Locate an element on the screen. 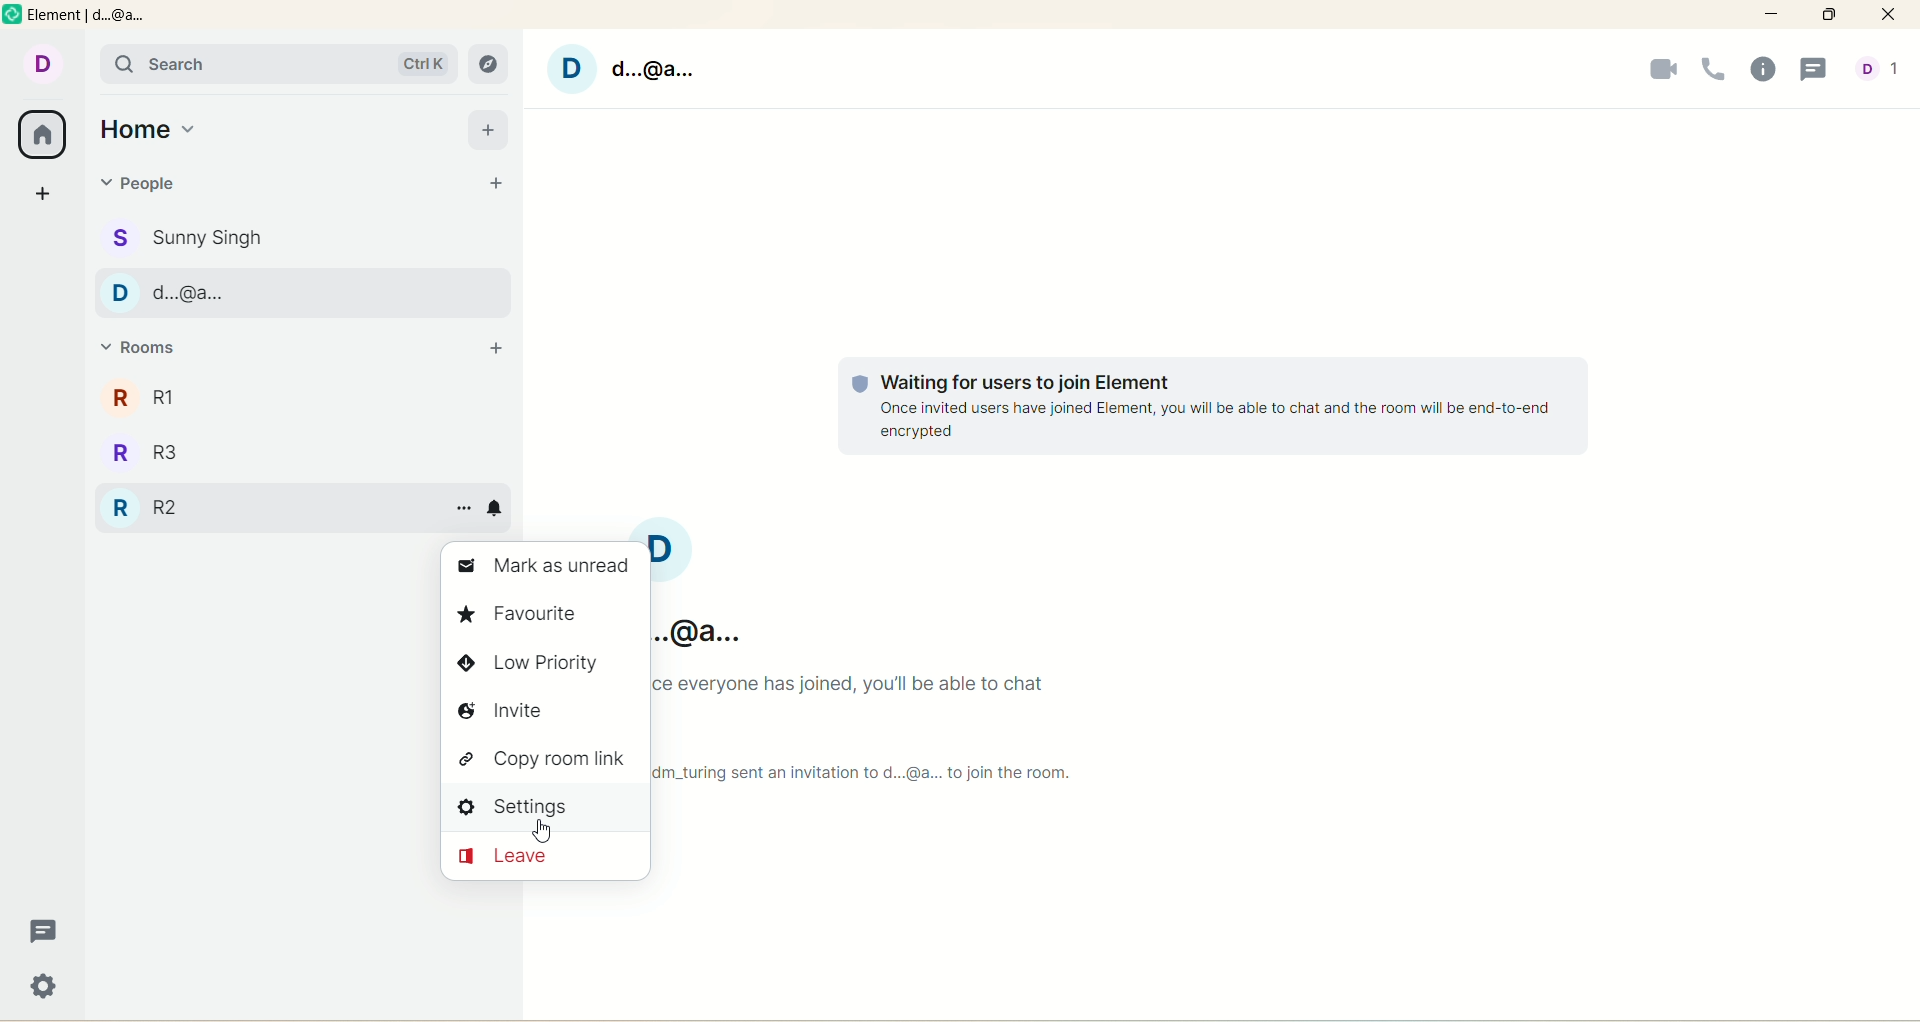  home is located at coordinates (153, 126).